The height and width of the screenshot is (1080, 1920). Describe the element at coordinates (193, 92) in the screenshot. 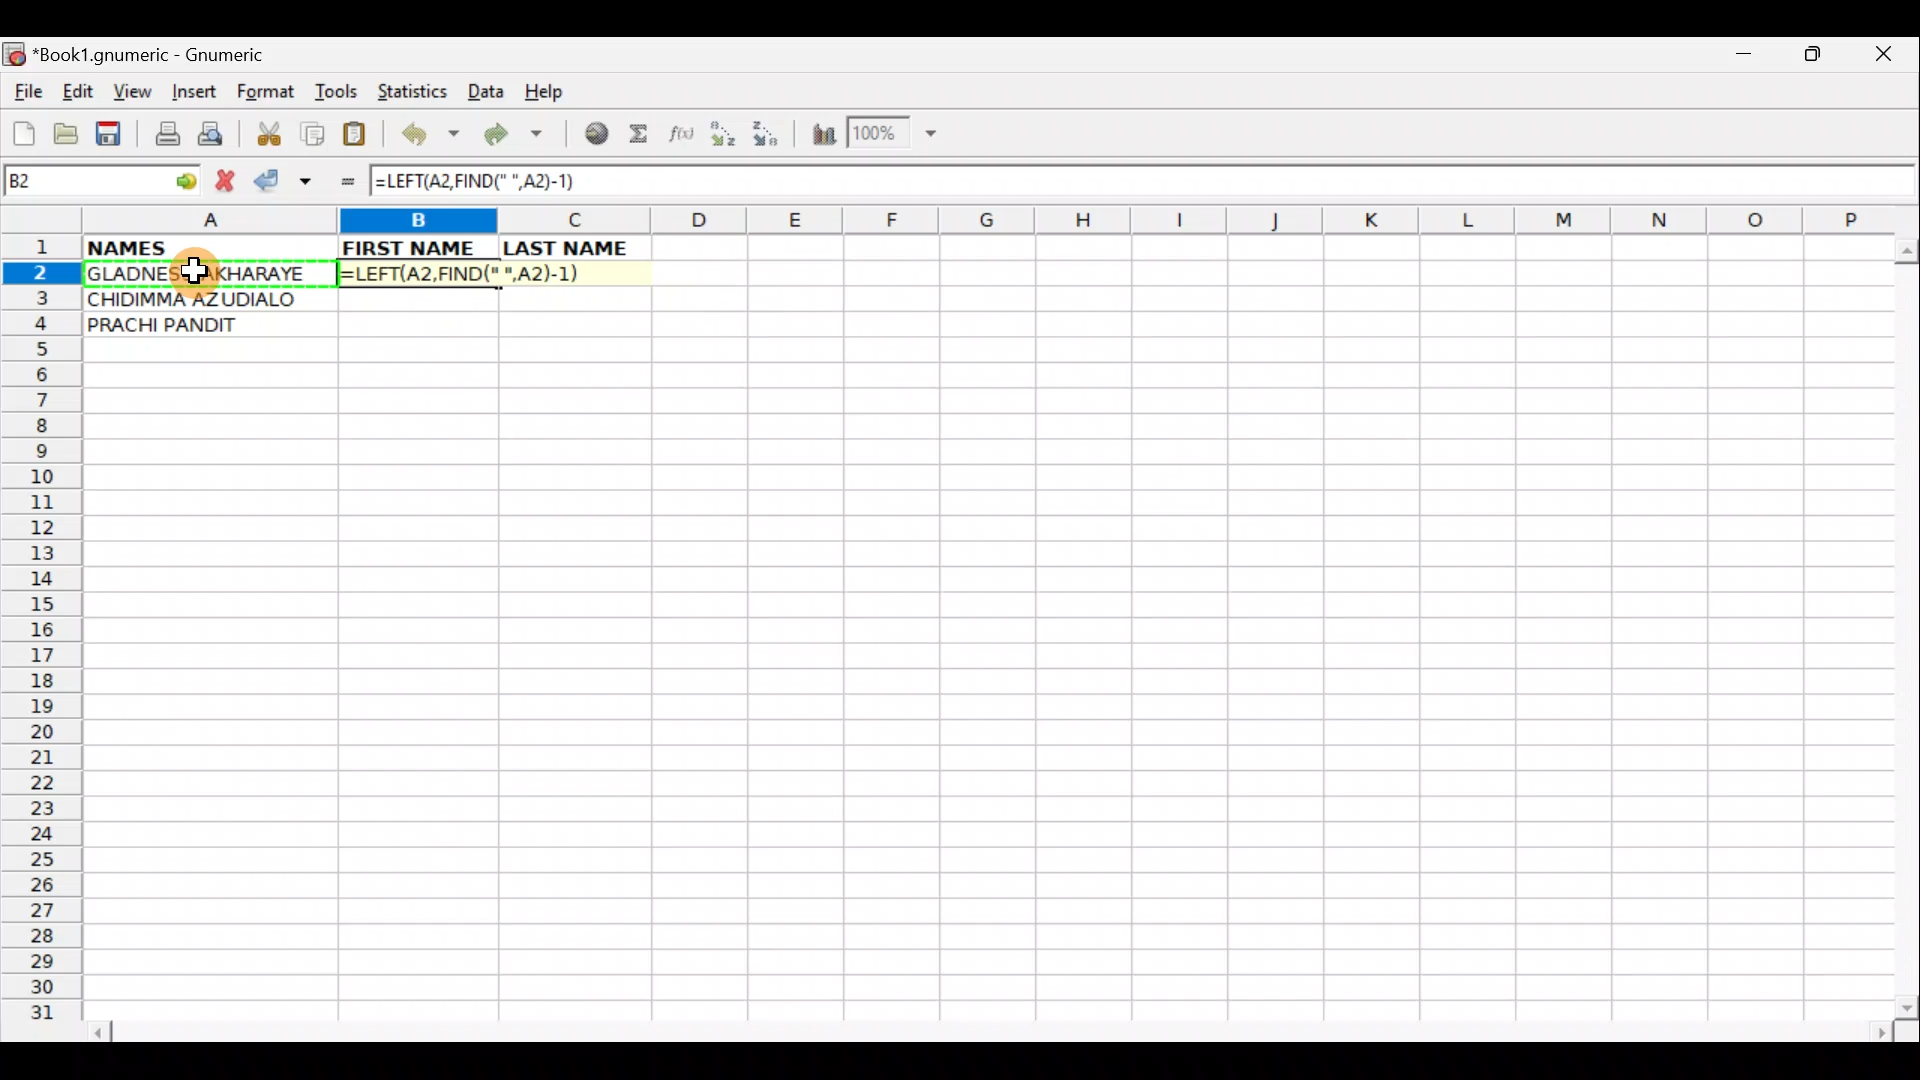

I see `Insert` at that location.